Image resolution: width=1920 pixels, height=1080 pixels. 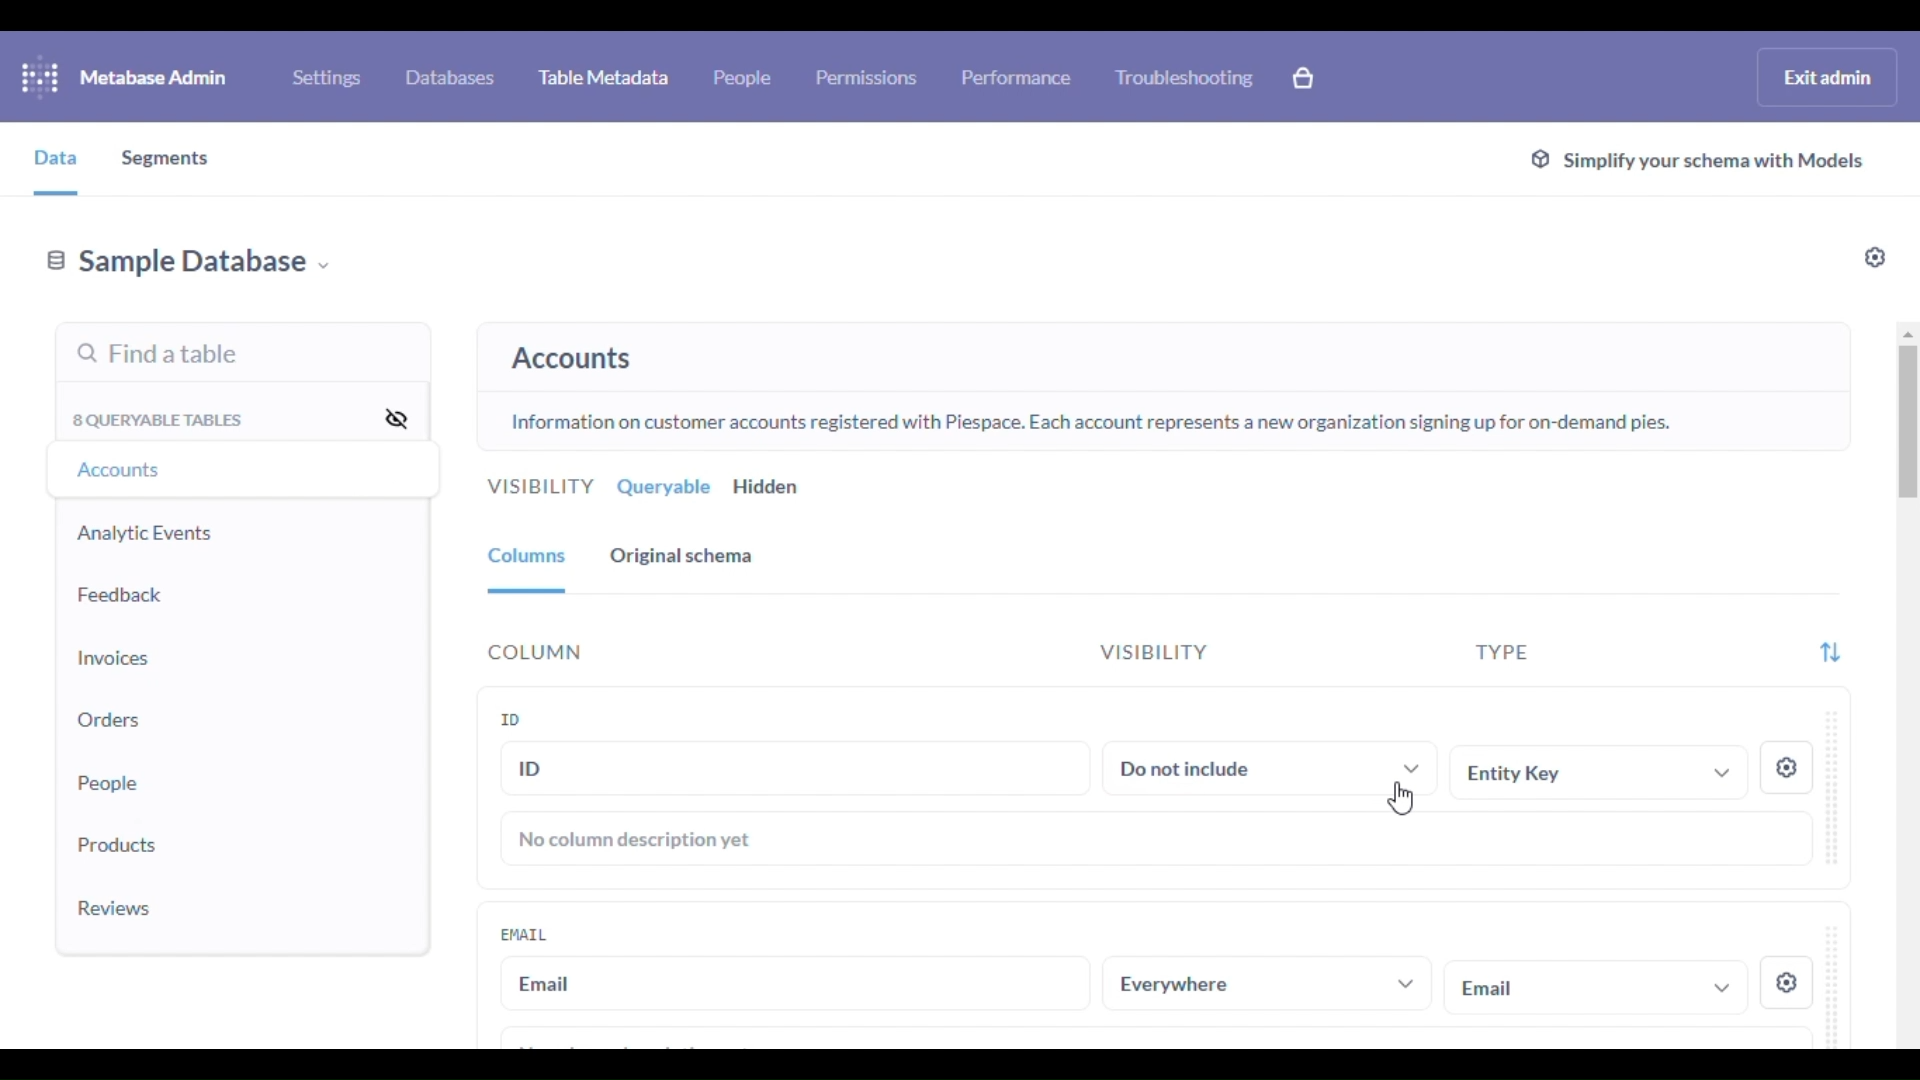 I want to click on filter, so click(x=1830, y=654).